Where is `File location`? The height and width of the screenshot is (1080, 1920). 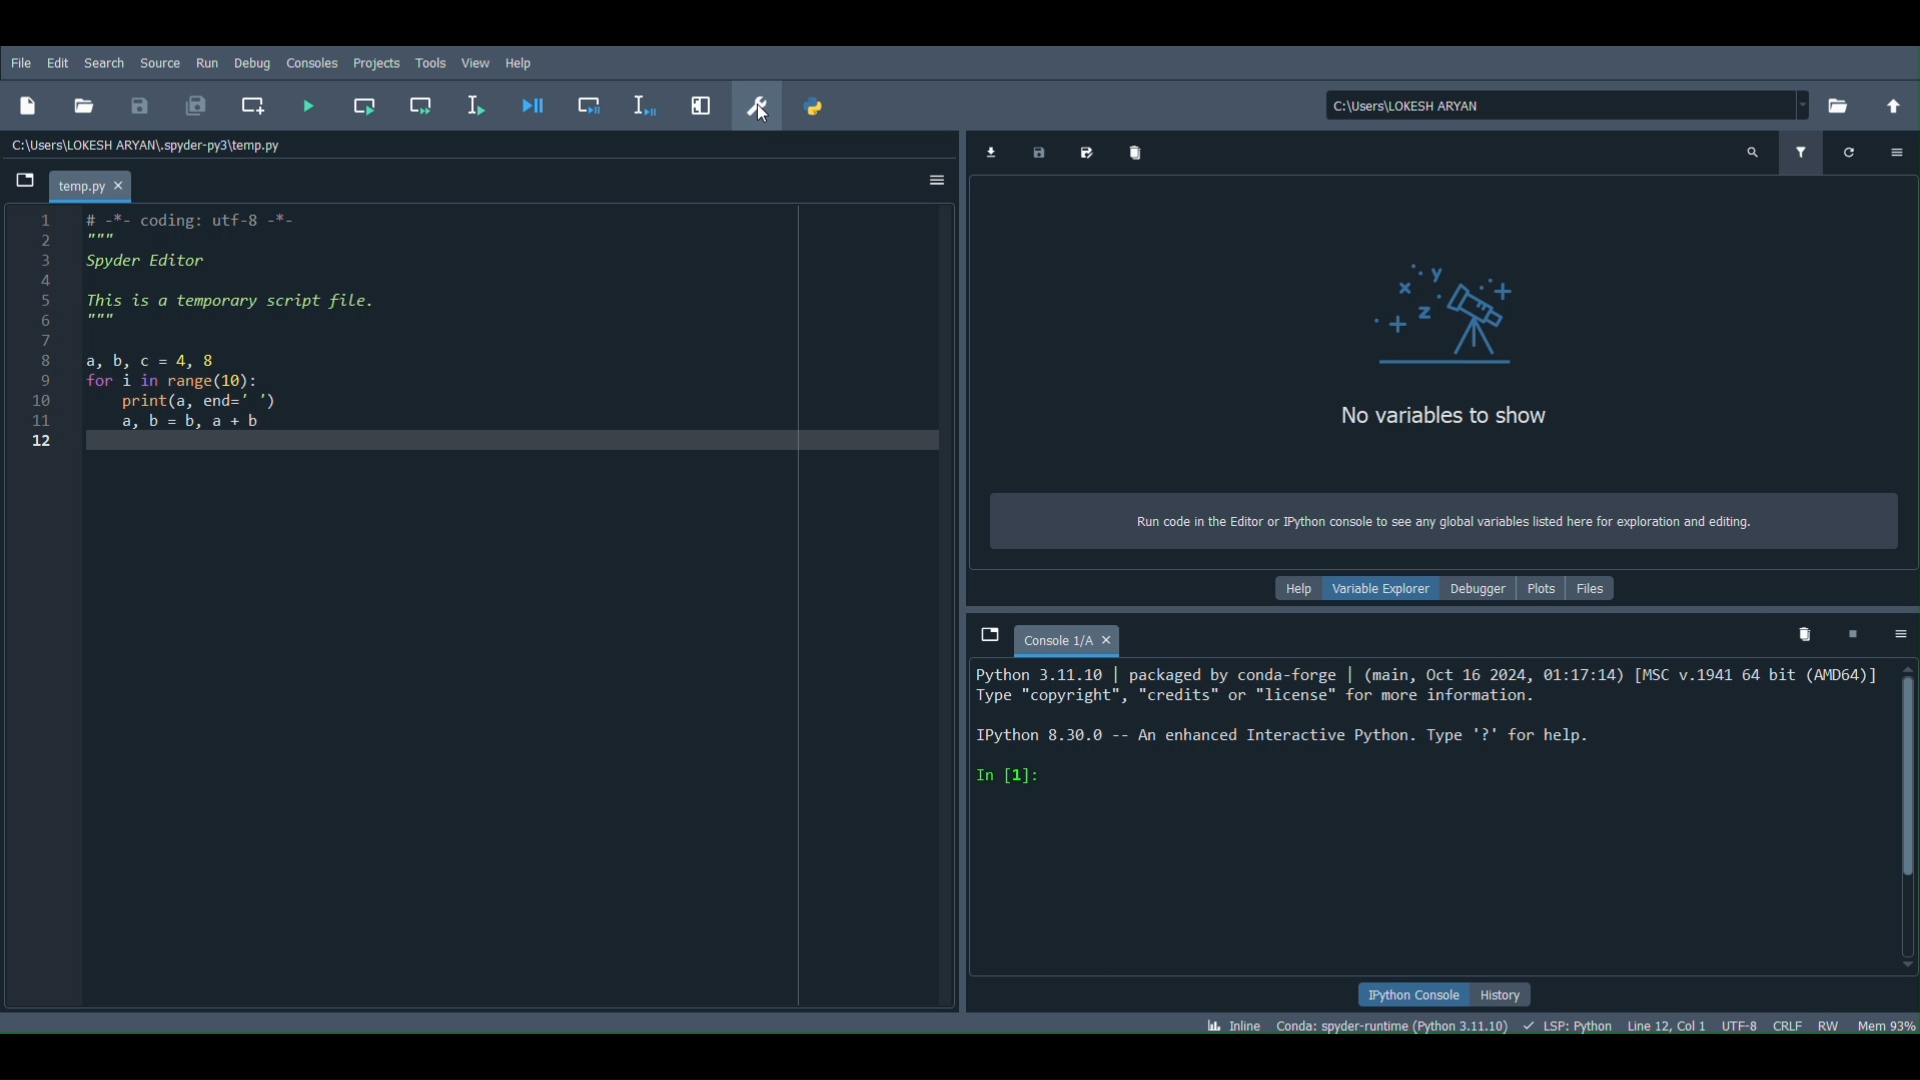
File location is located at coordinates (1562, 101).